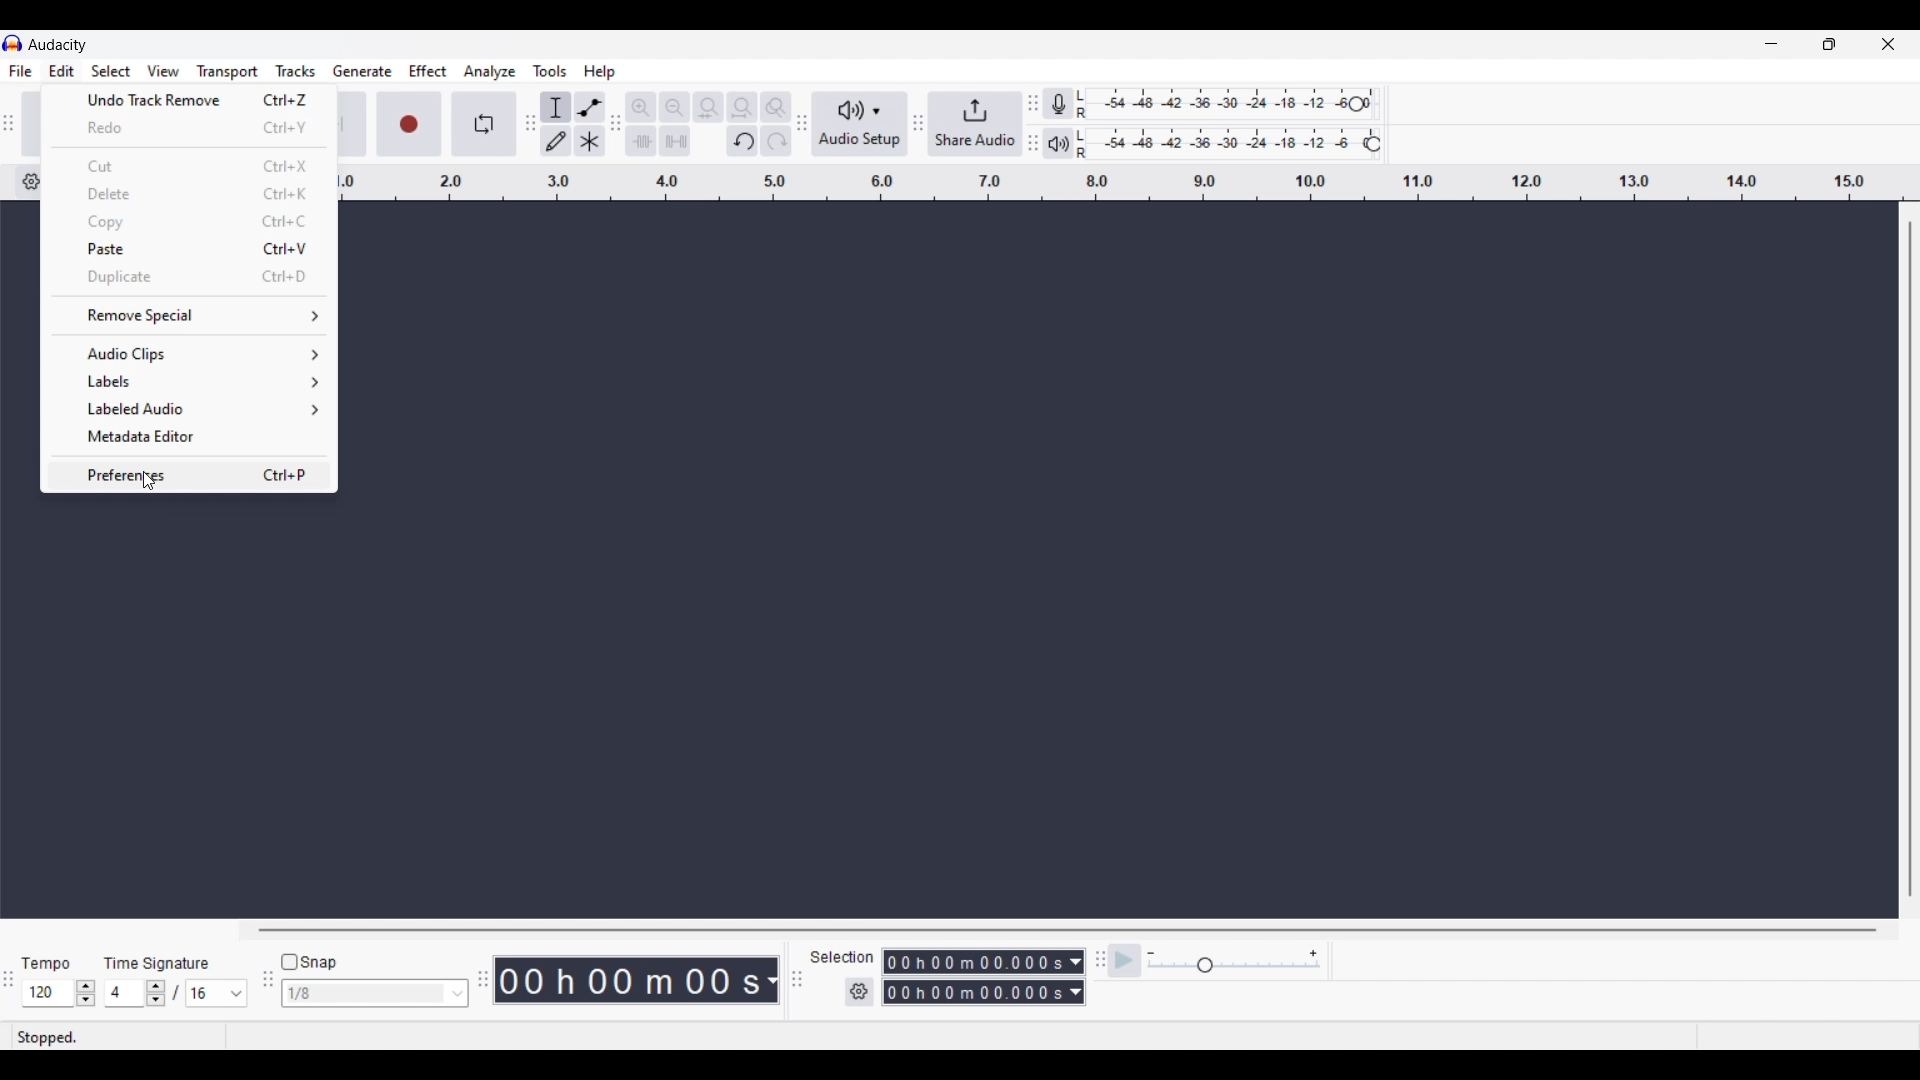 The width and height of the screenshot is (1920, 1080). Describe the element at coordinates (557, 141) in the screenshot. I see `Draw tool` at that location.